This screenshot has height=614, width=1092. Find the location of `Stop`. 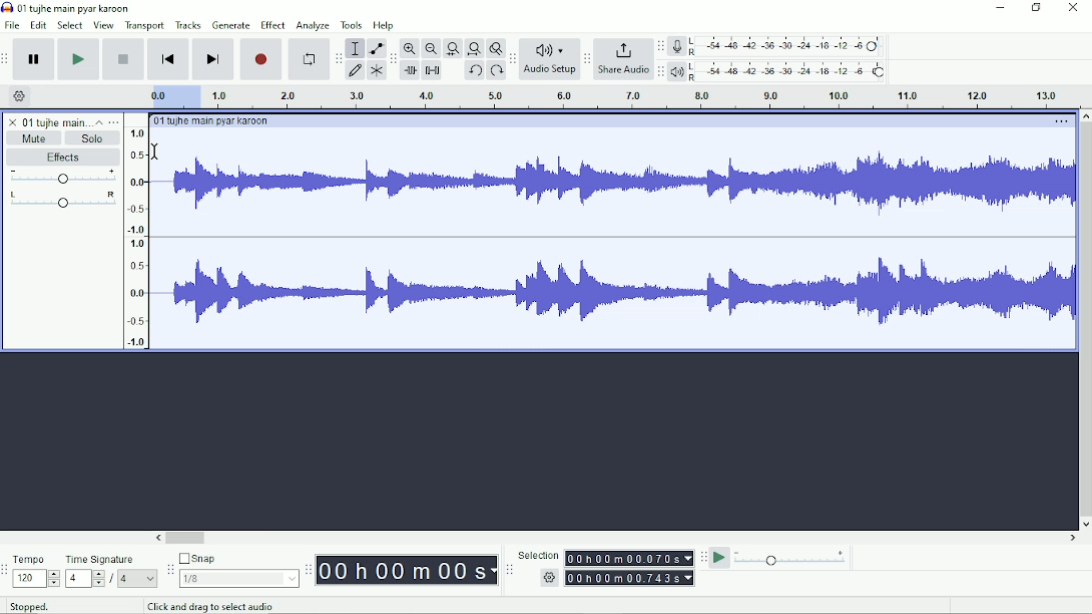

Stop is located at coordinates (125, 58).